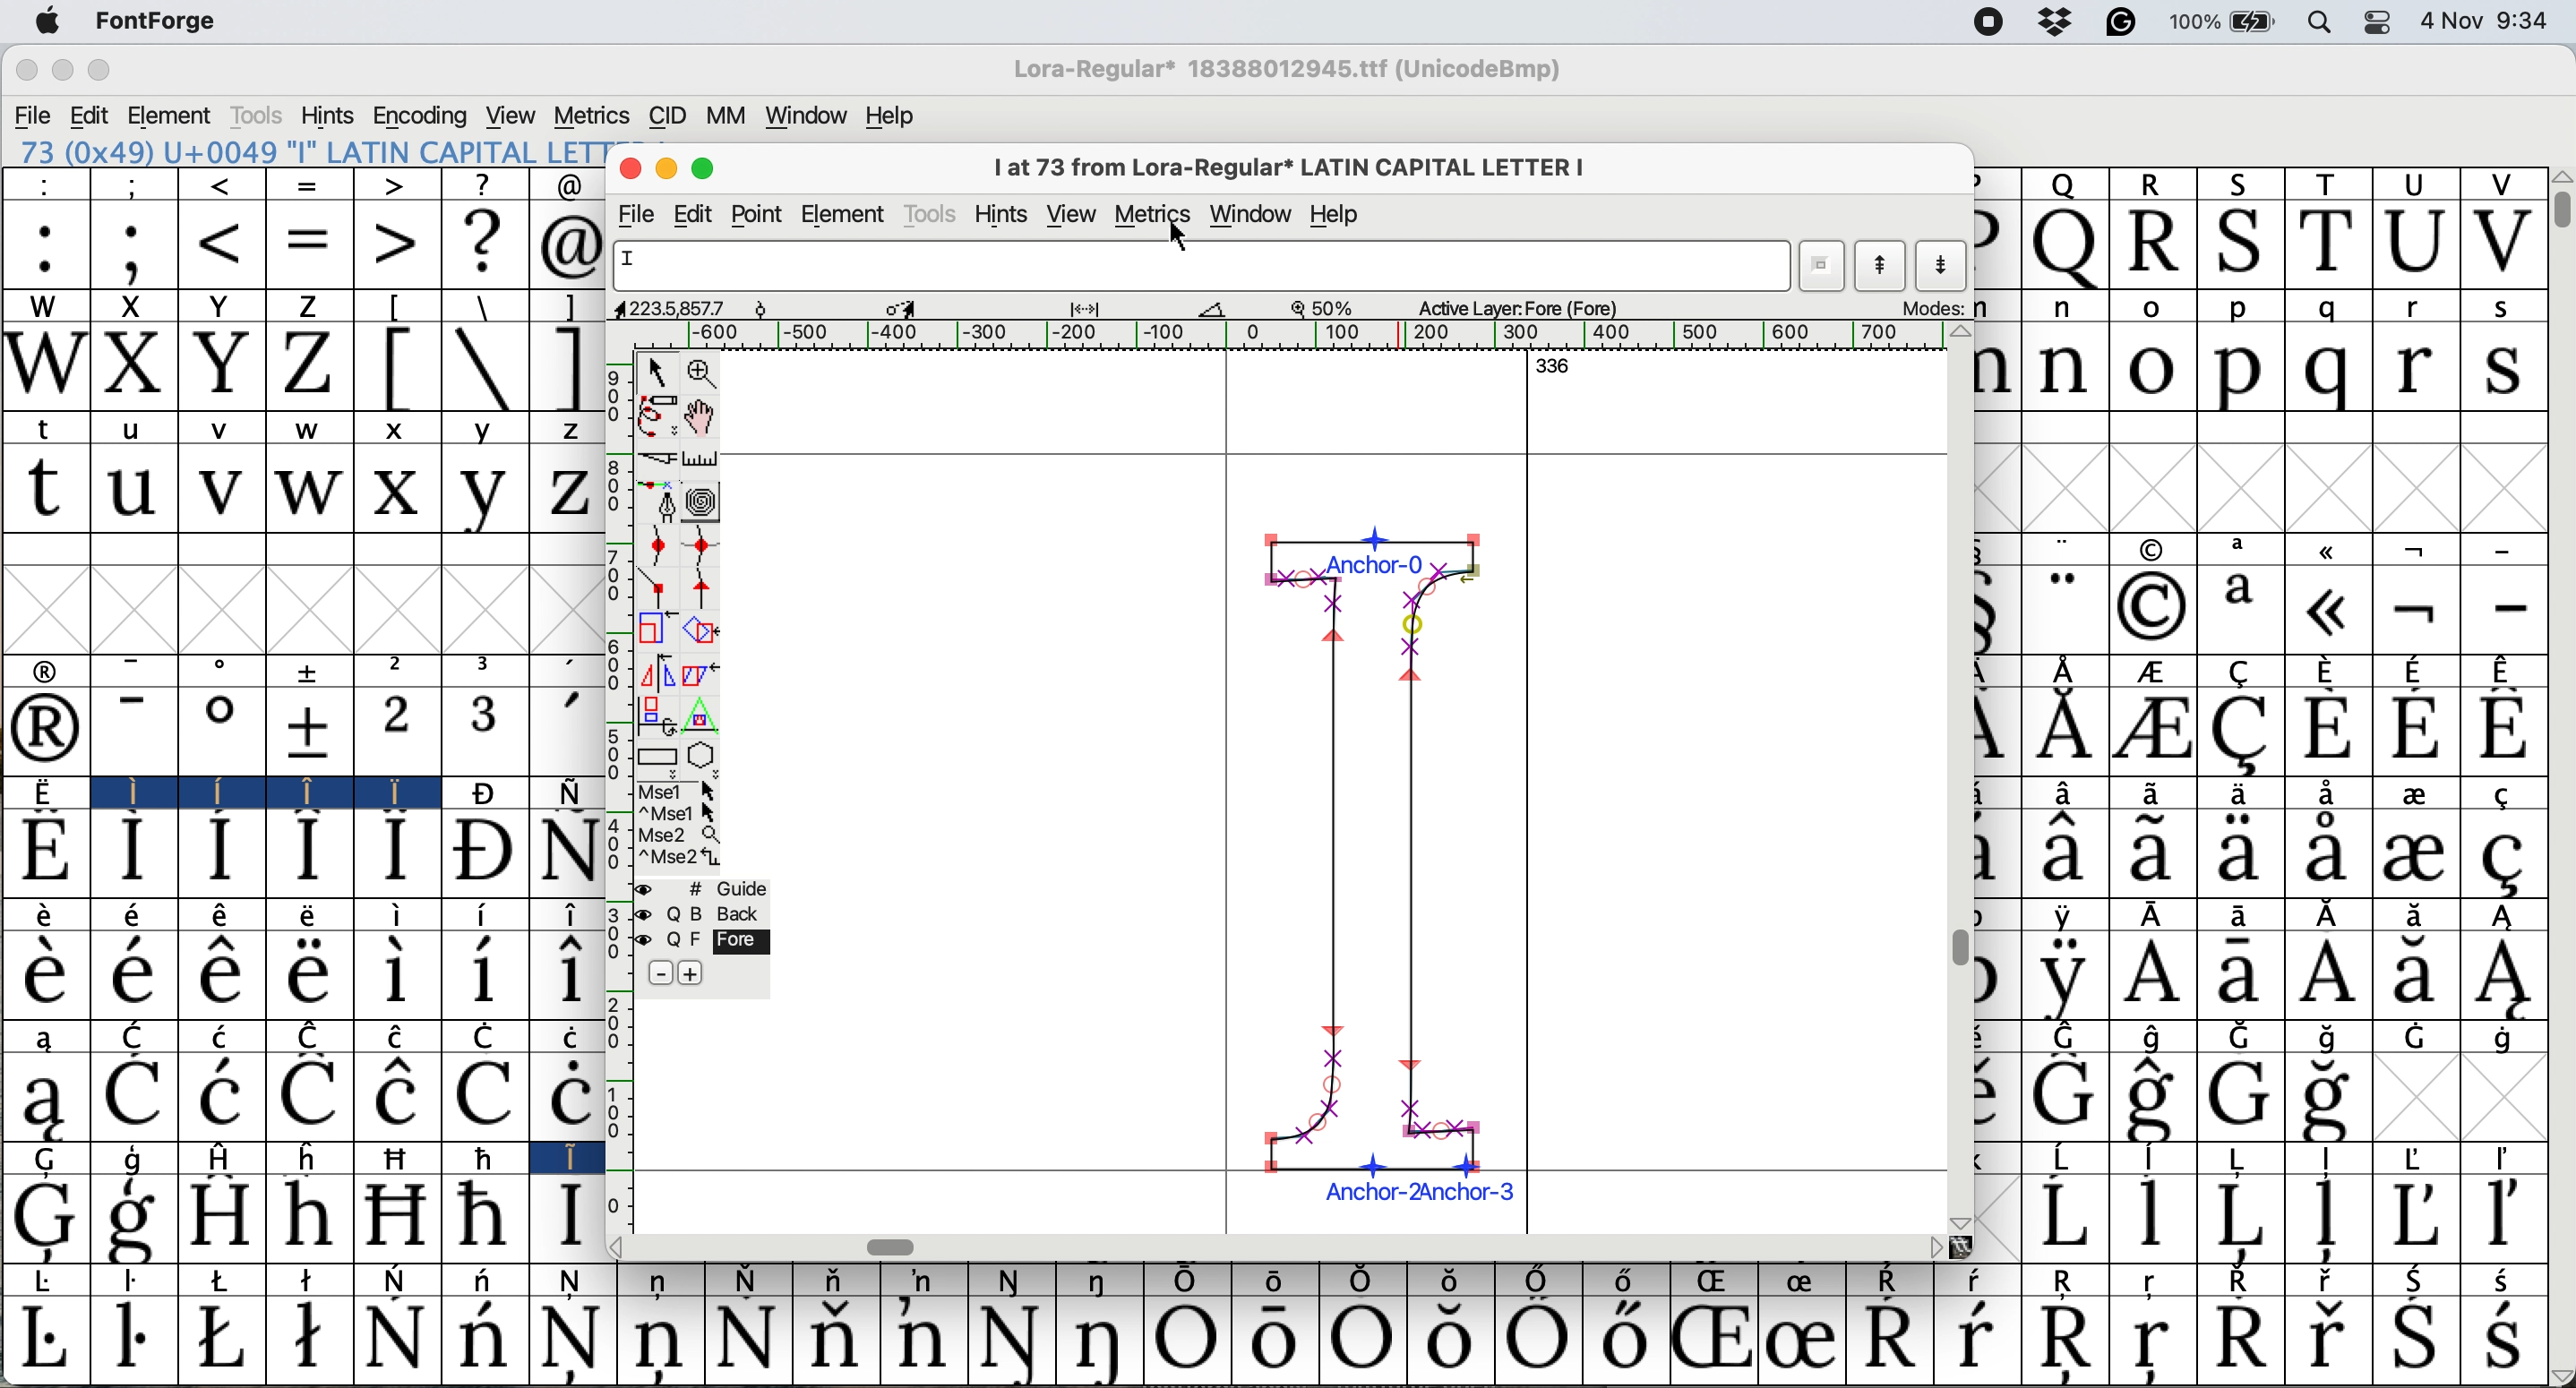 This screenshot has width=2576, height=1388. I want to click on Symbol, so click(134, 1339).